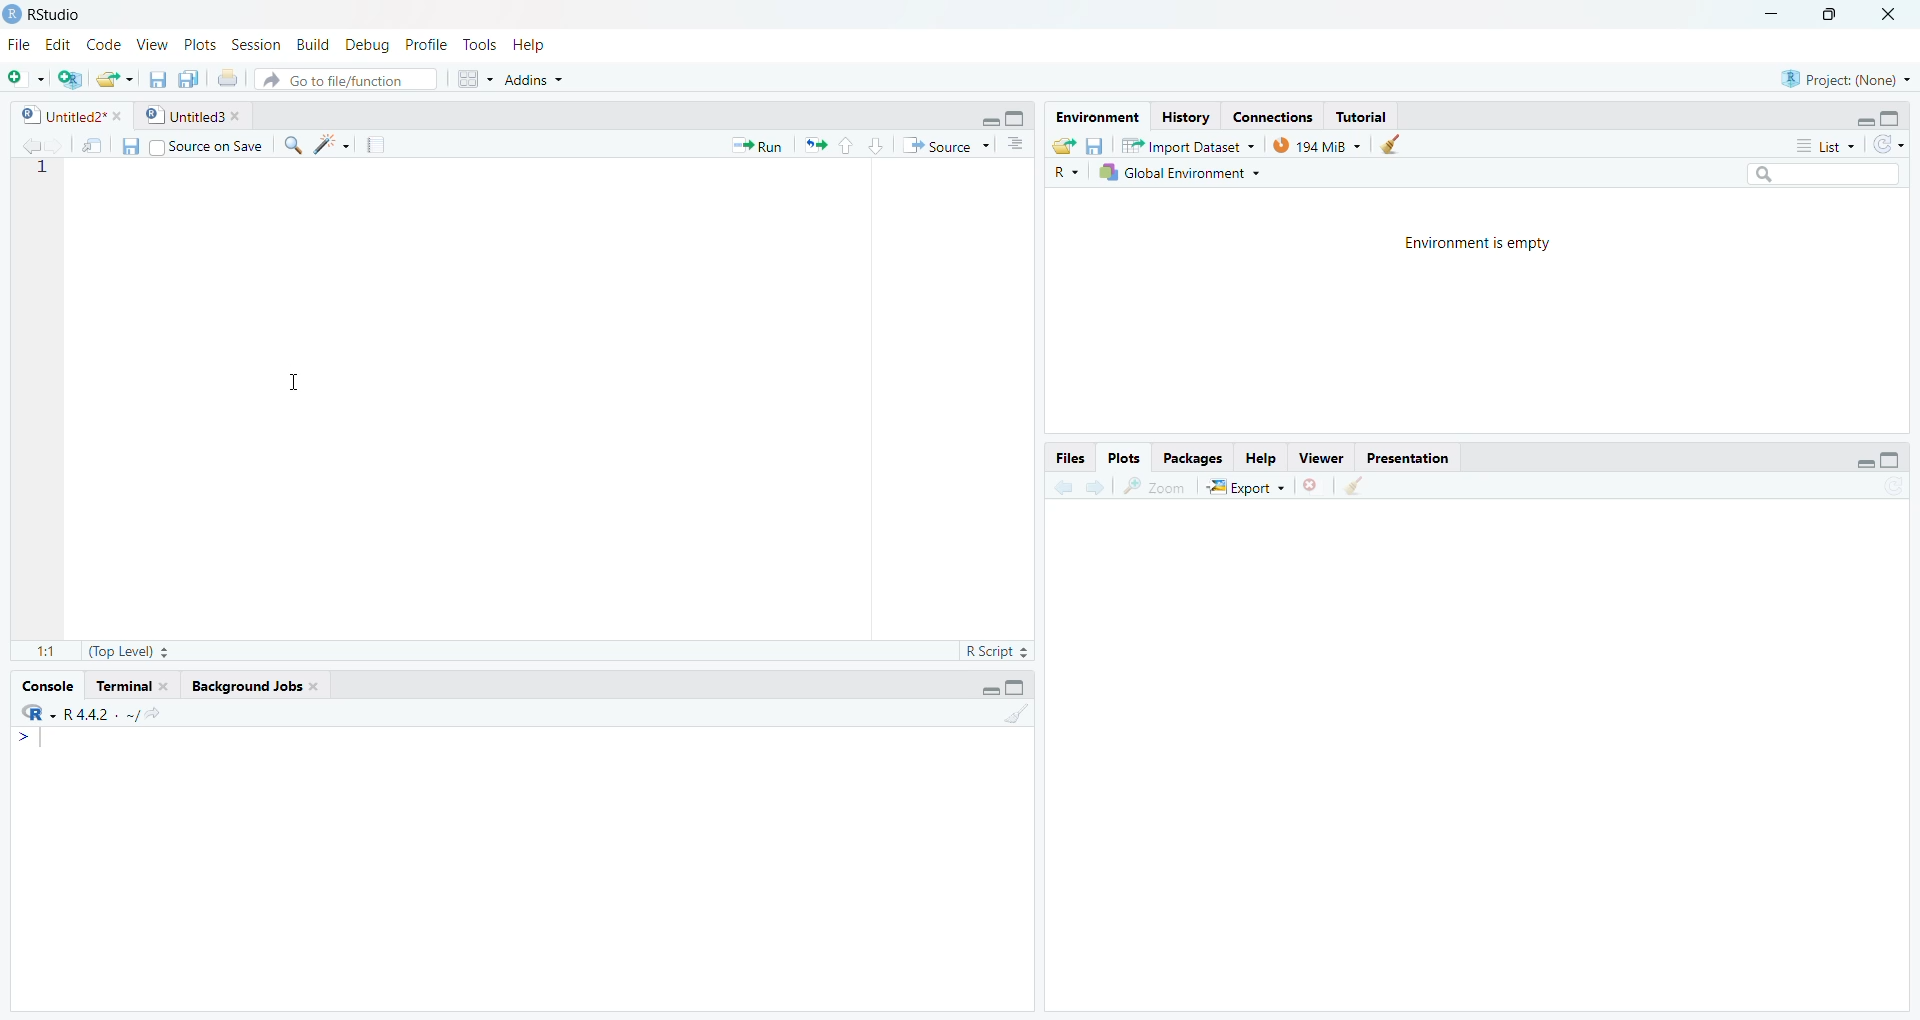 This screenshot has width=1920, height=1020. I want to click on Cursor, so click(293, 383).